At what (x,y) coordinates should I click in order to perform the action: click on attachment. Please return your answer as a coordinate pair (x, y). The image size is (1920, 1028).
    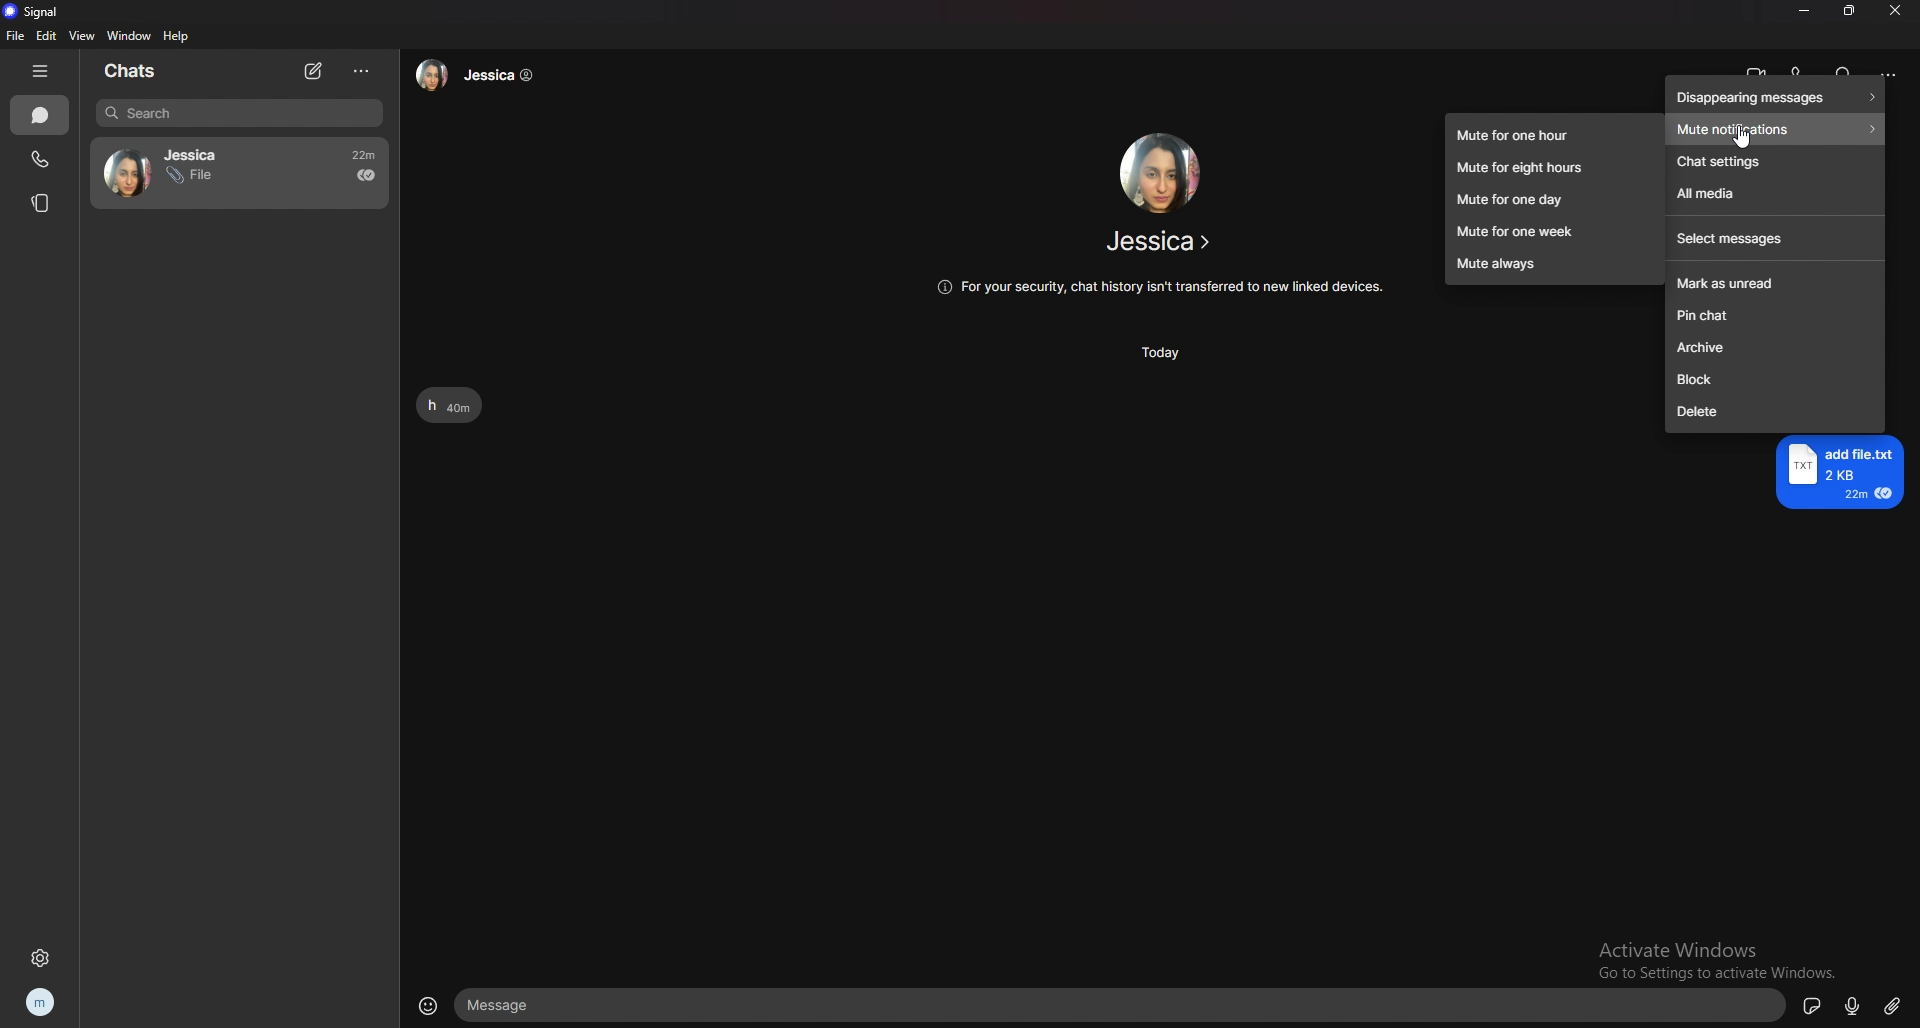
    Looking at the image, I should click on (1893, 1005).